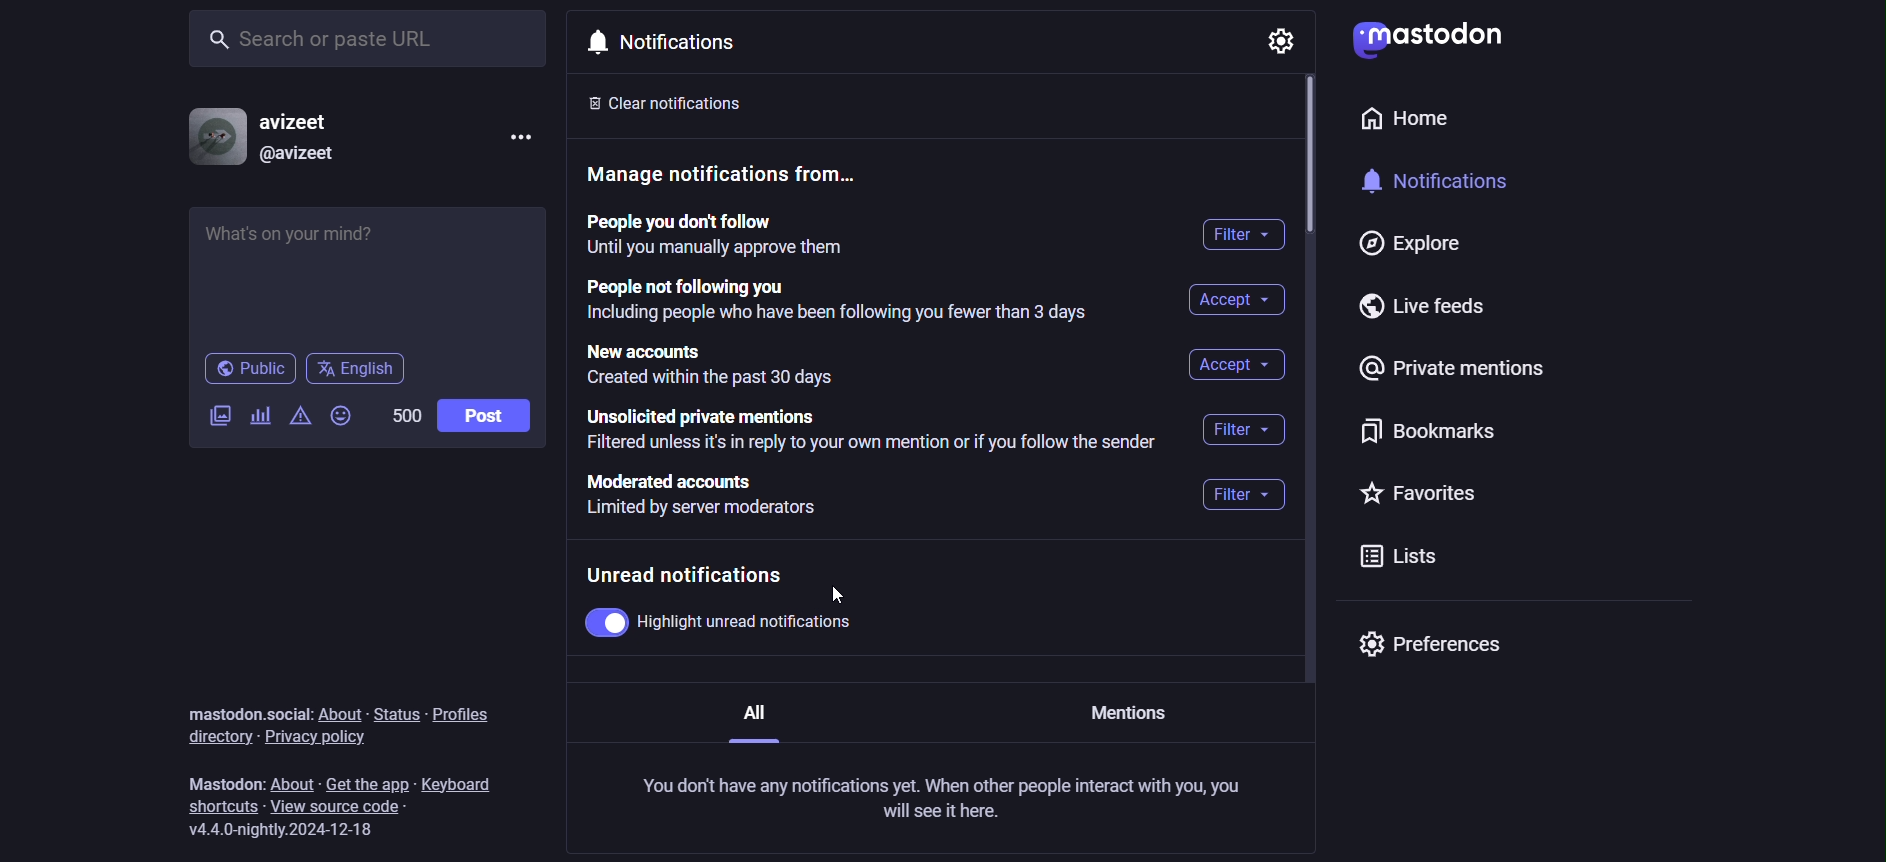 The image size is (1886, 862). Describe the element at coordinates (841, 300) in the screenshot. I see `people not following you including people who have been following you fewer than 3 days` at that location.